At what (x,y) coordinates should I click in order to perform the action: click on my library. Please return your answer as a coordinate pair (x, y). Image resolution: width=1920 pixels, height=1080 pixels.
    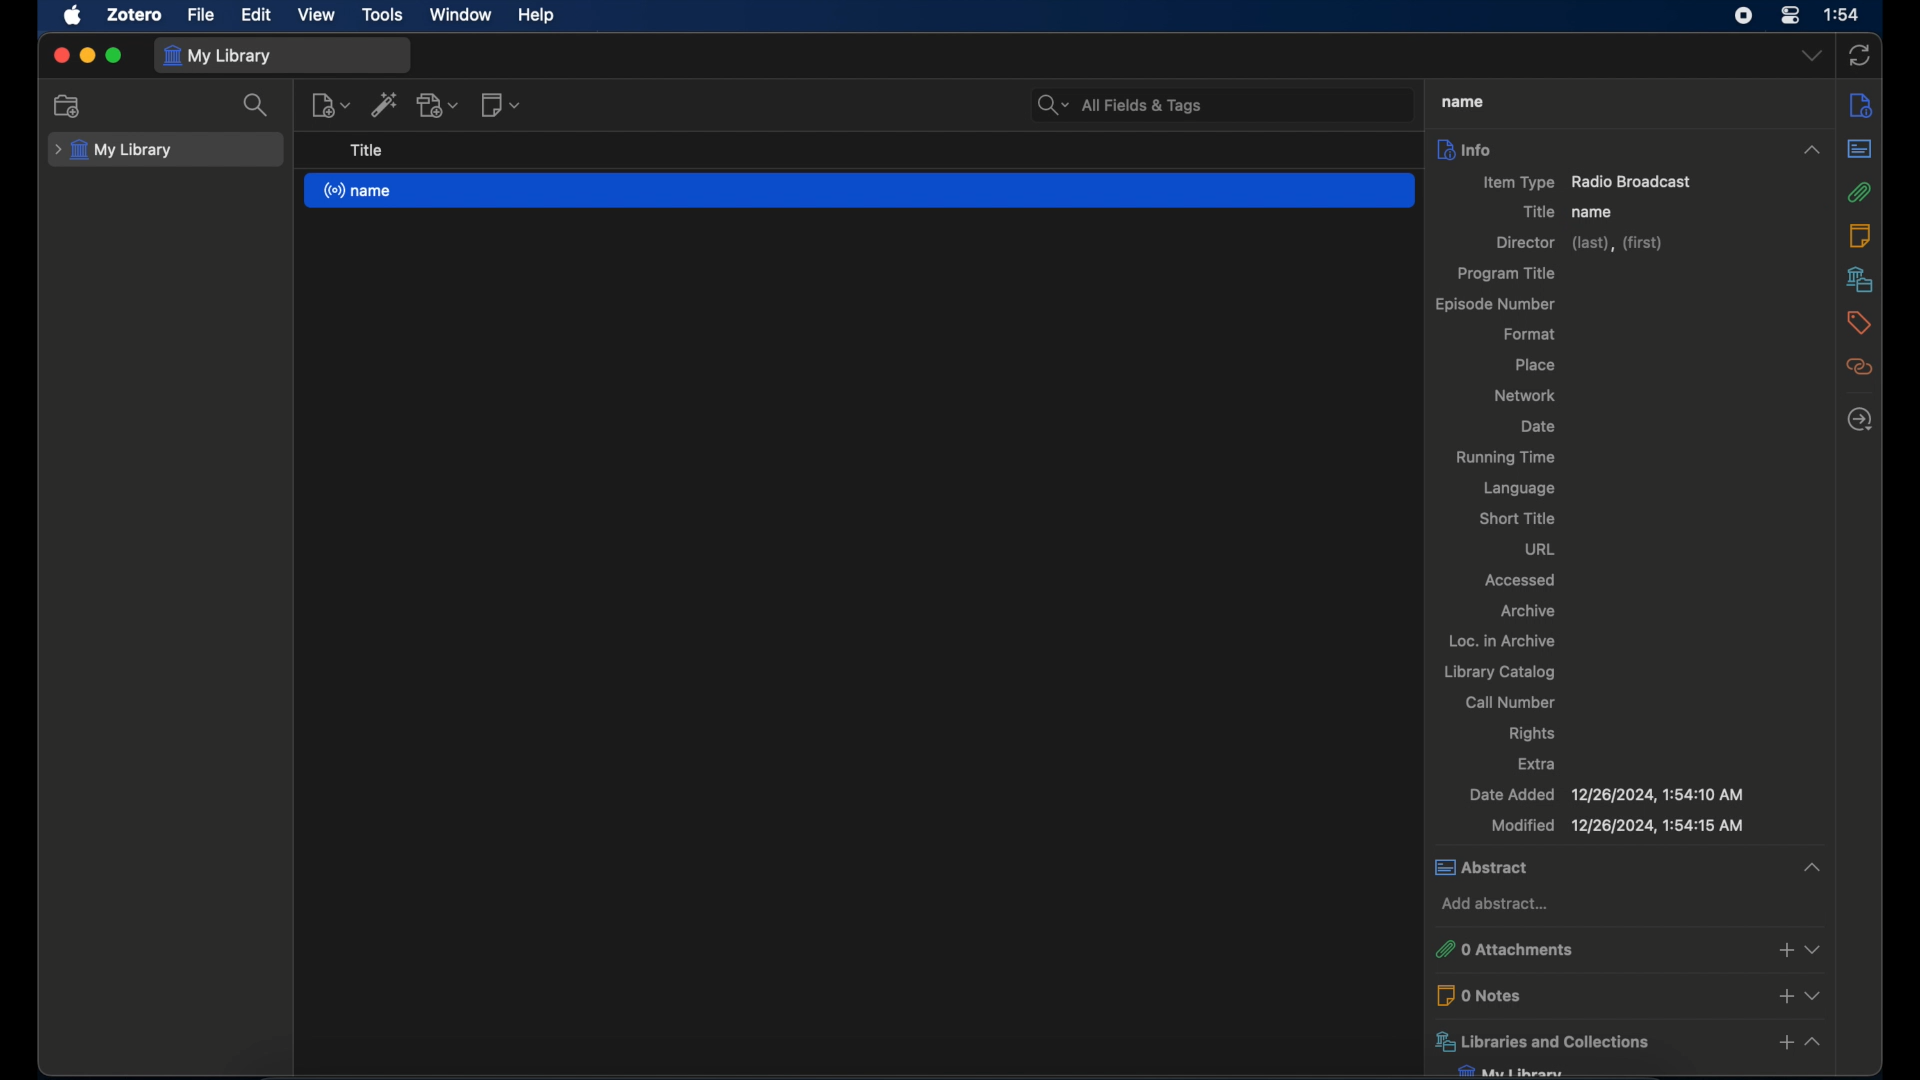
    Looking at the image, I should click on (116, 150).